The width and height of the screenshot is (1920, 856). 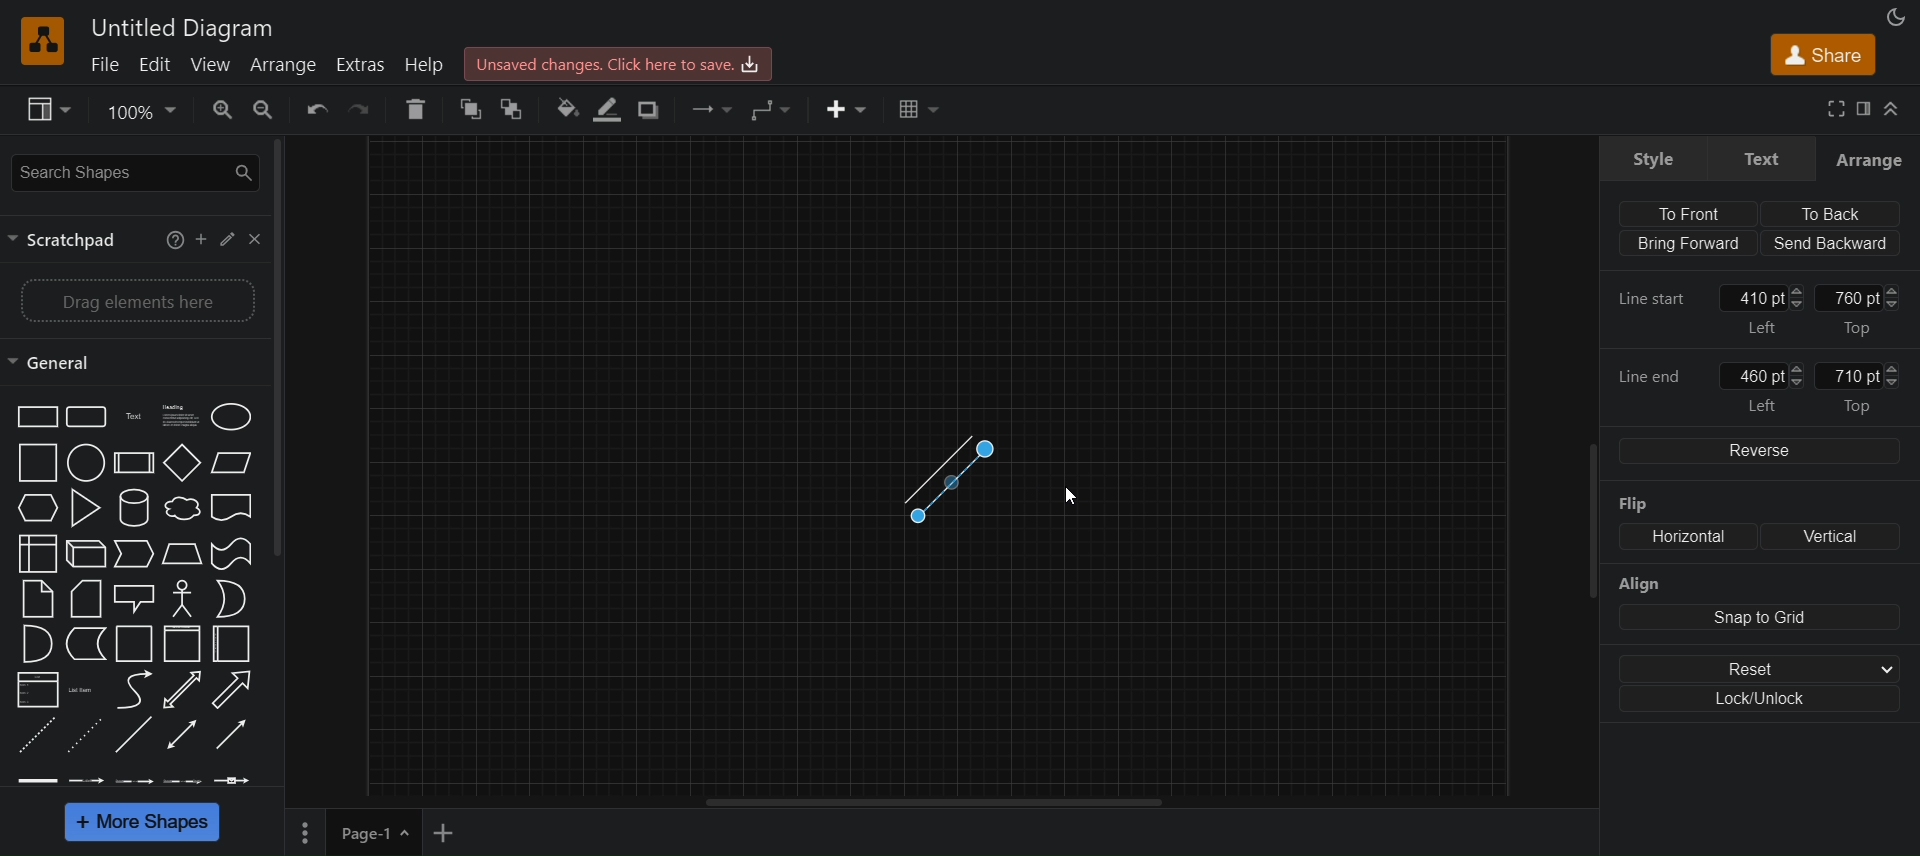 What do you see at coordinates (565, 109) in the screenshot?
I see `fill color` at bounding box center [565, 109].